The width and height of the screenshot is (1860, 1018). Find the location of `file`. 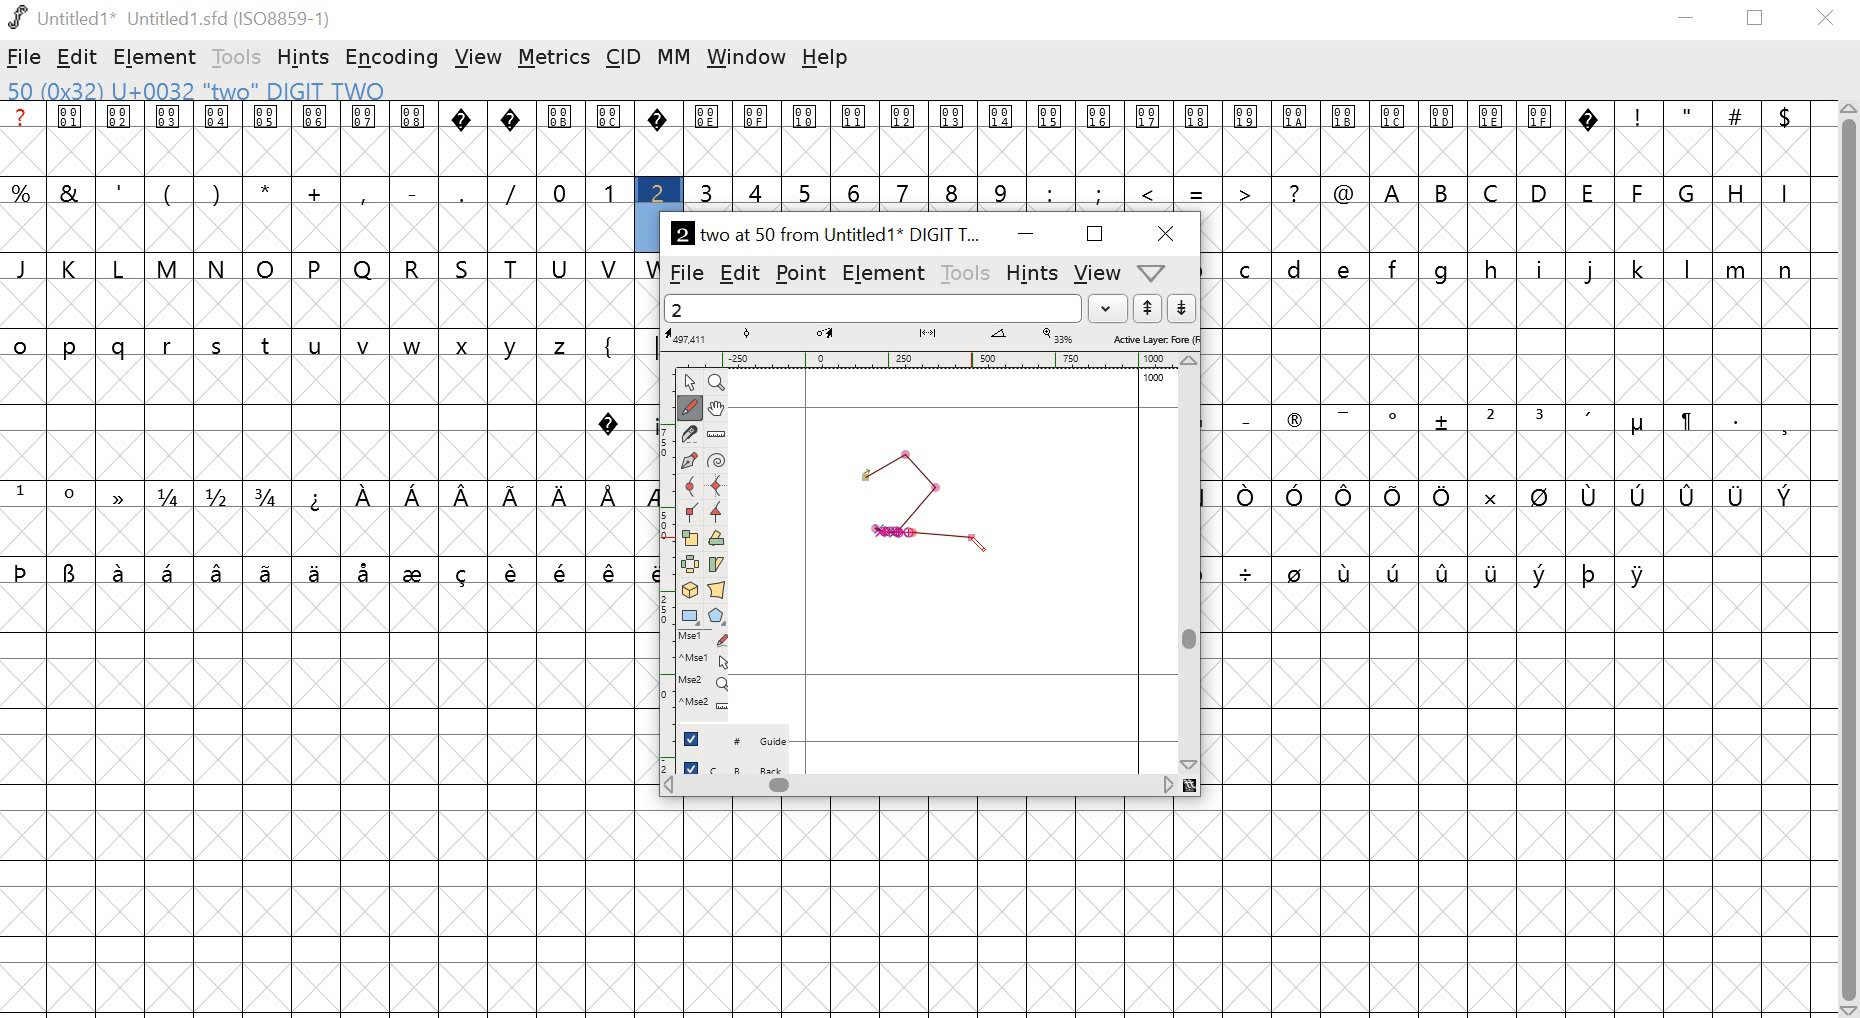

file is located at coordinates (686, 272).